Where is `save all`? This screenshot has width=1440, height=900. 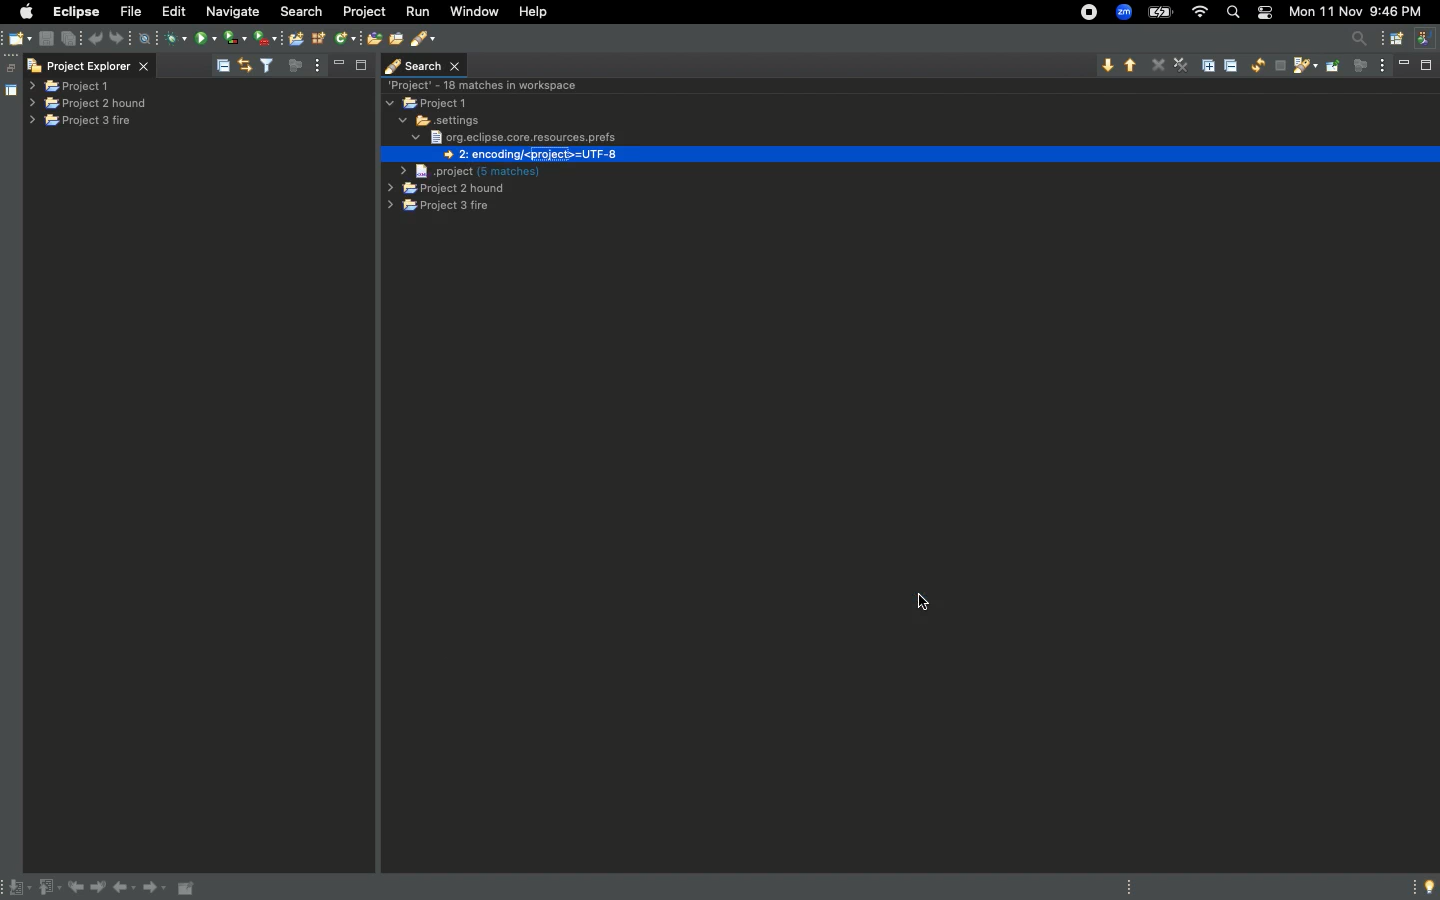
save all is located at coordinates (70, 37).